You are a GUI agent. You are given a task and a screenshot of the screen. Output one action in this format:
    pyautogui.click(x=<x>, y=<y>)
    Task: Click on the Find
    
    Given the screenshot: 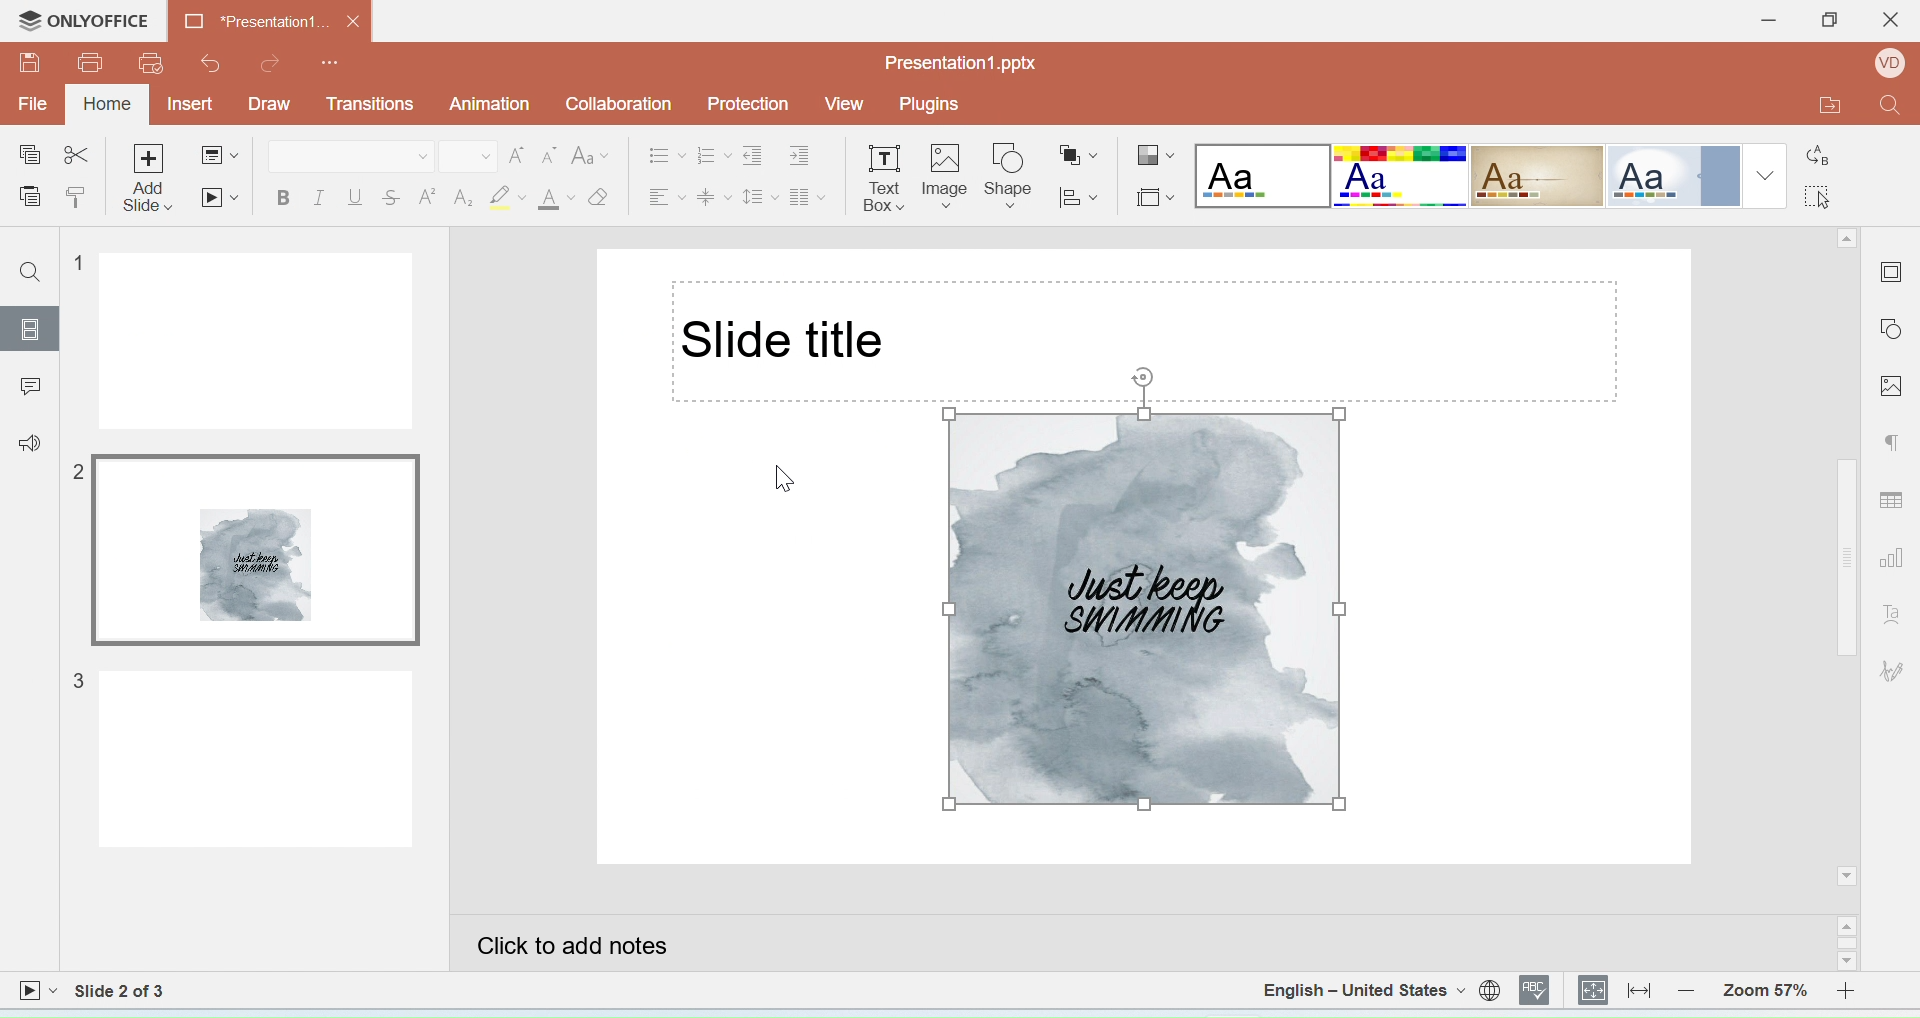 What is the action you would take?
    pyautogui.click(x=33, y=274)
    